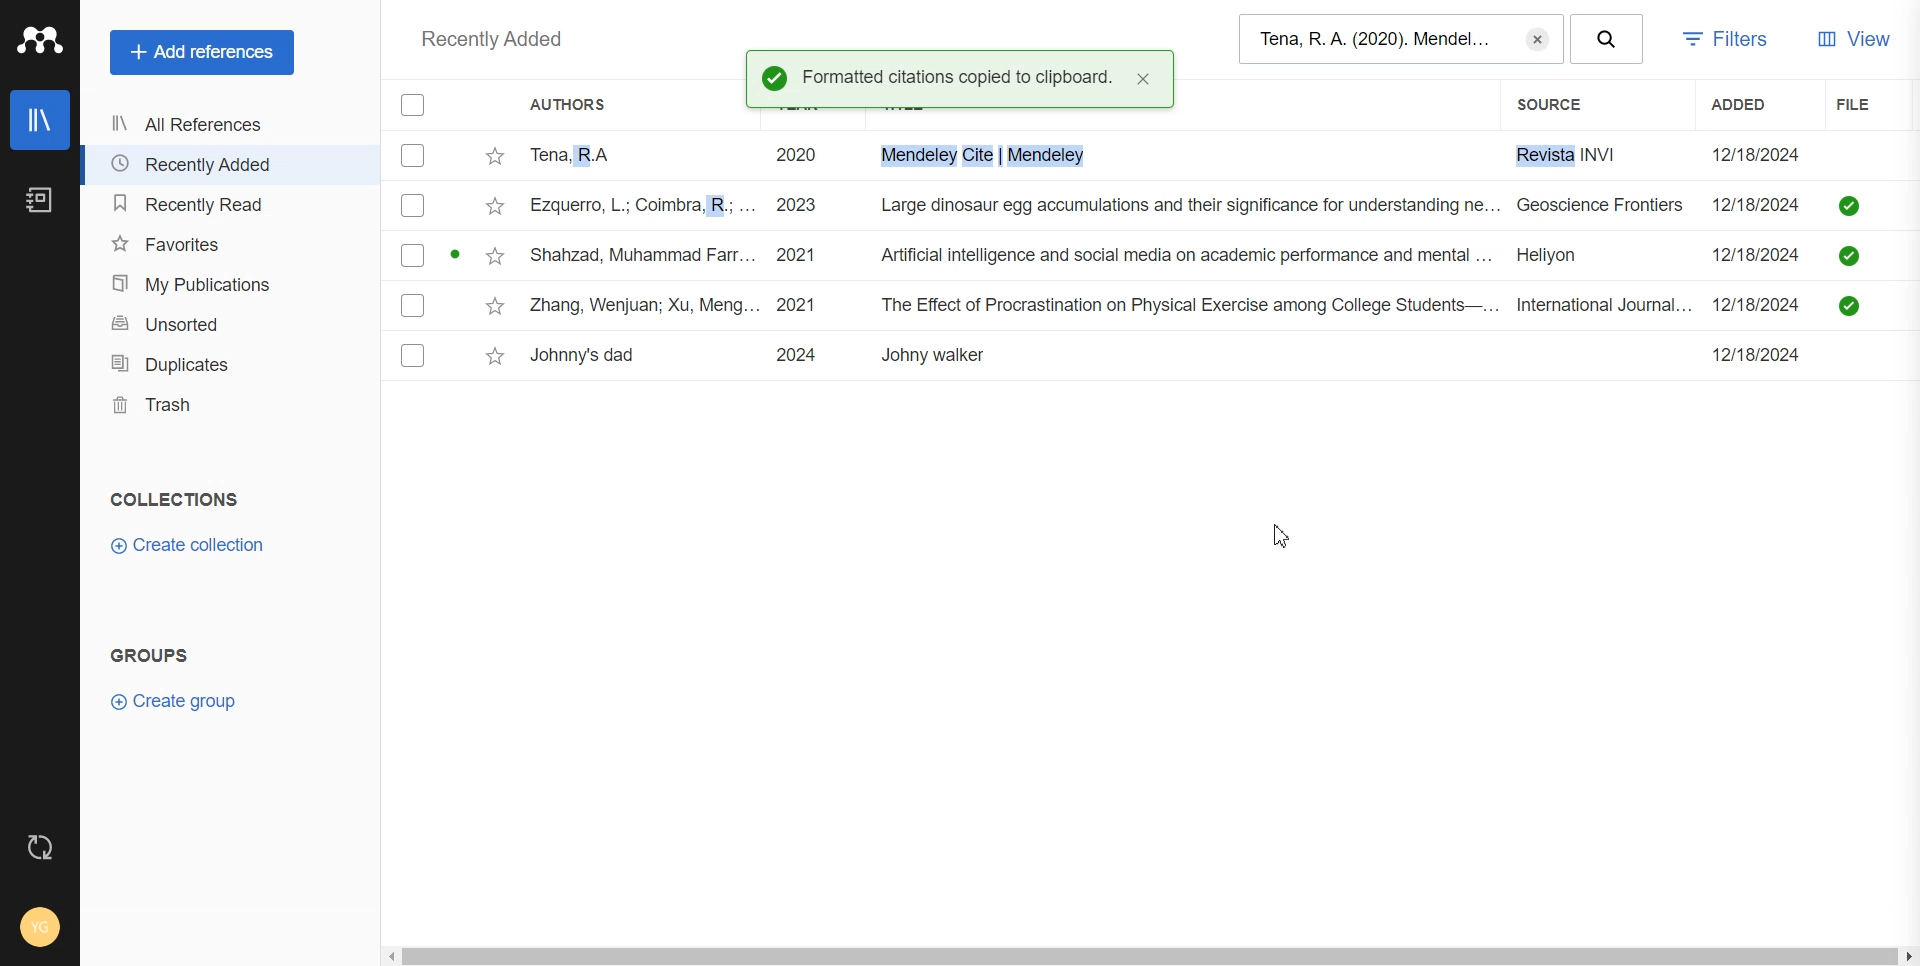 The image size is (1920, 966). Describe the element at coordinates (231, 404) in the screenshot. I see `Trash` at that location.